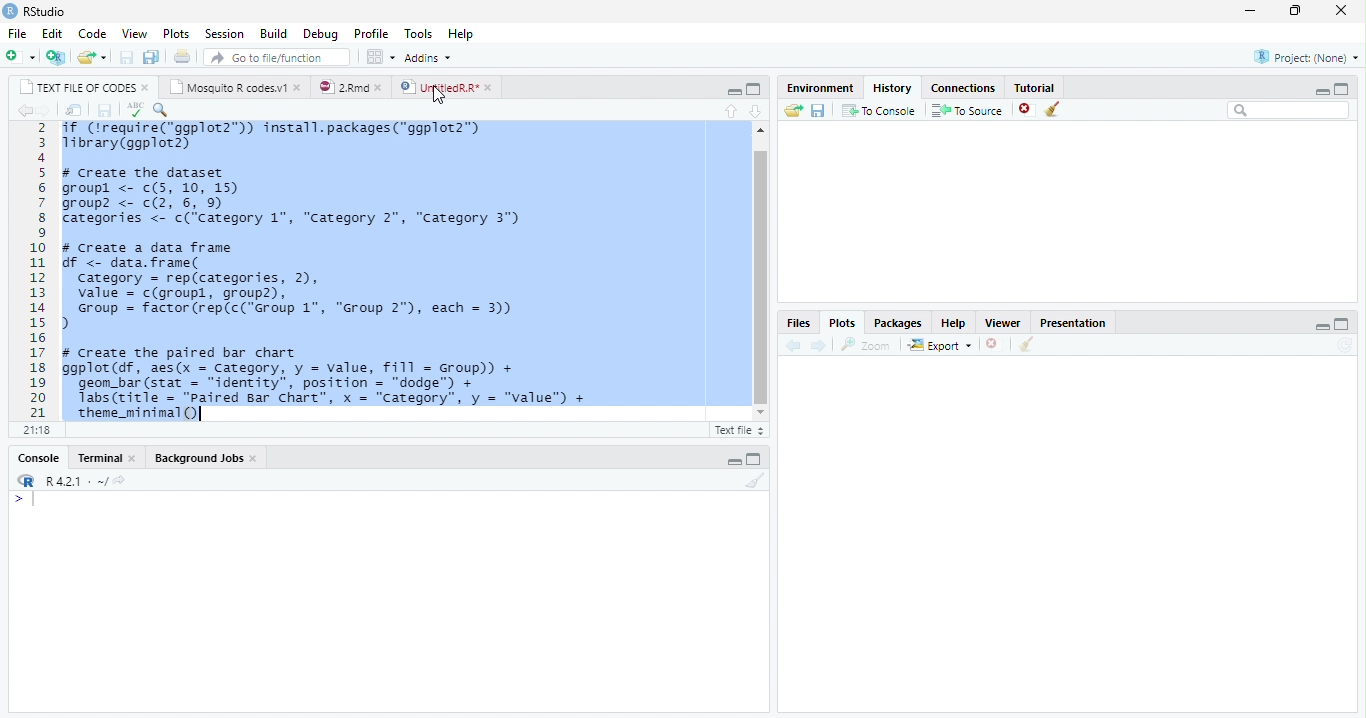 The height and width of the screenshot is (718, 1366). What do you see at coordinates (992, 343) in the screenshot?
I see `close` at bounding box center [992, 343].